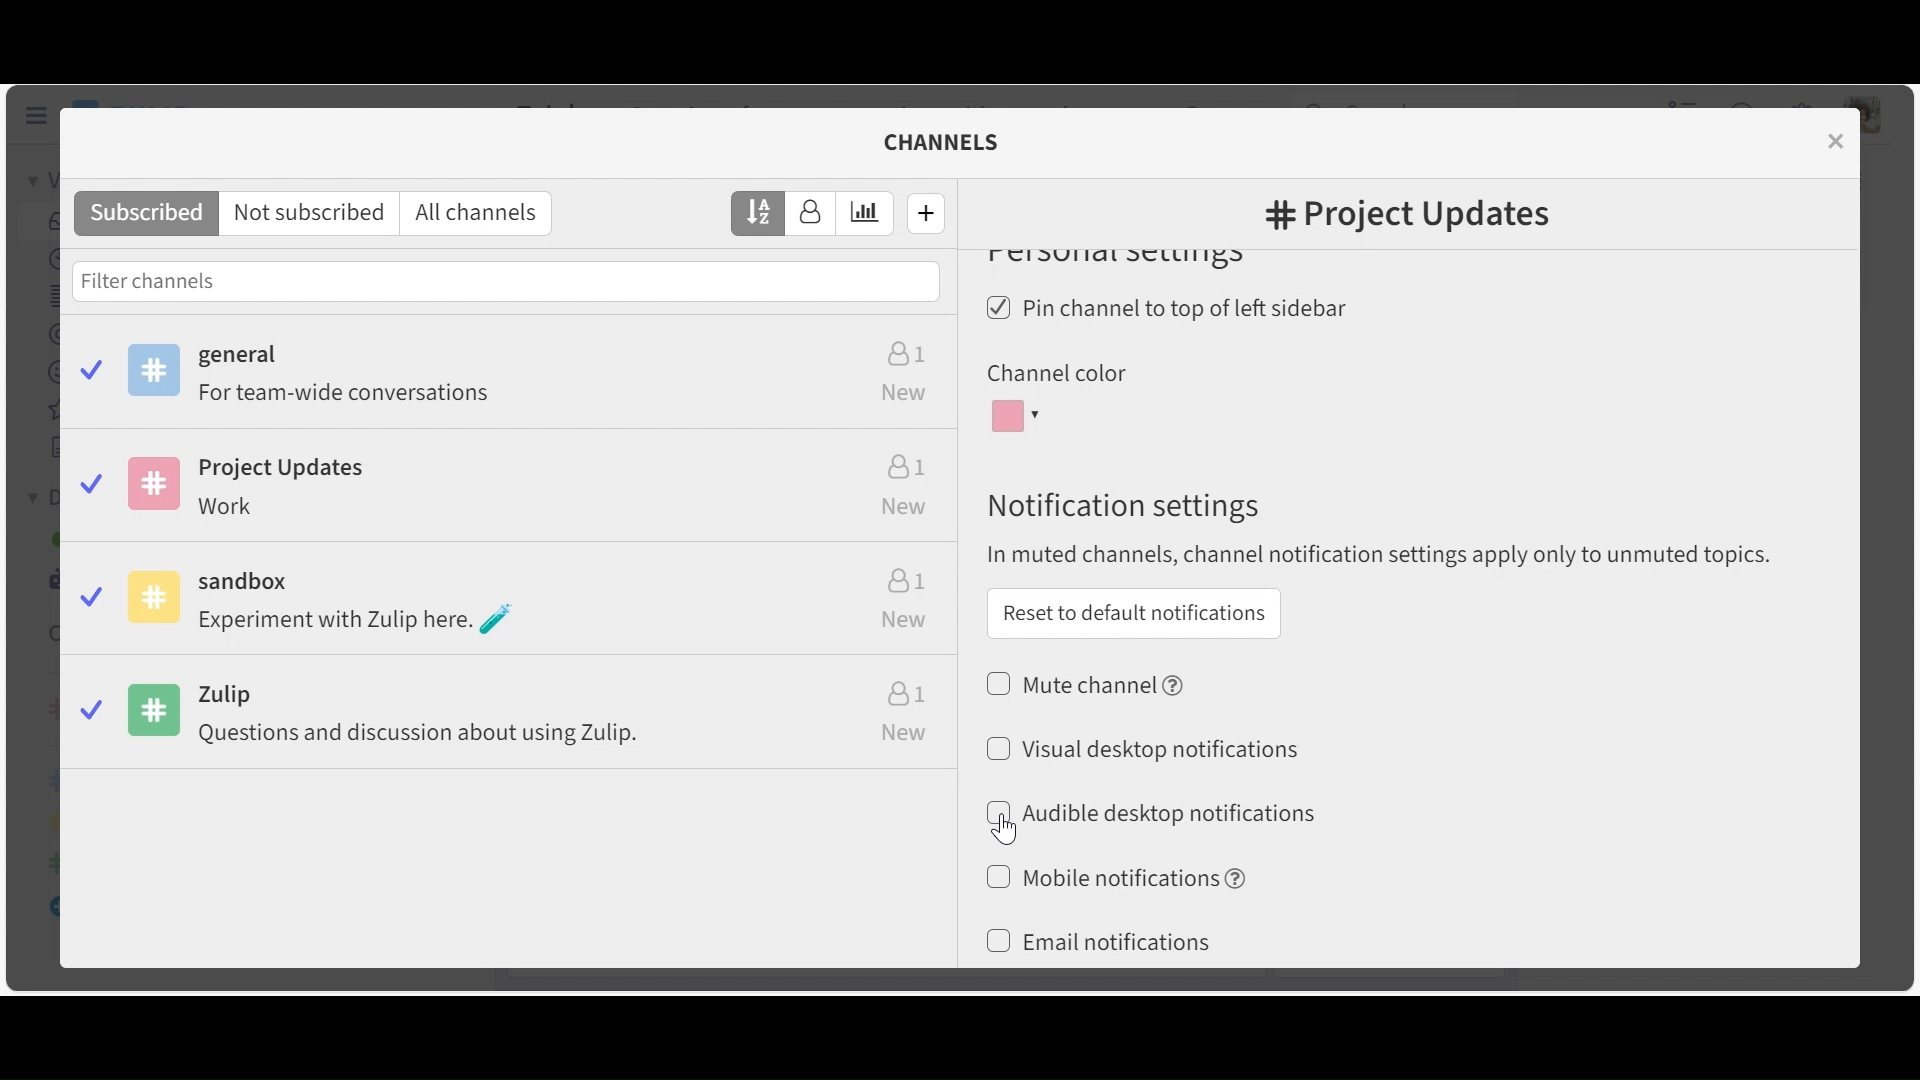 The height and width of the screenshot is (1080, 1920). Describe the element at coordinates (1166, 814) in the screenshot. I see `Audible desktop notifications` at that location.